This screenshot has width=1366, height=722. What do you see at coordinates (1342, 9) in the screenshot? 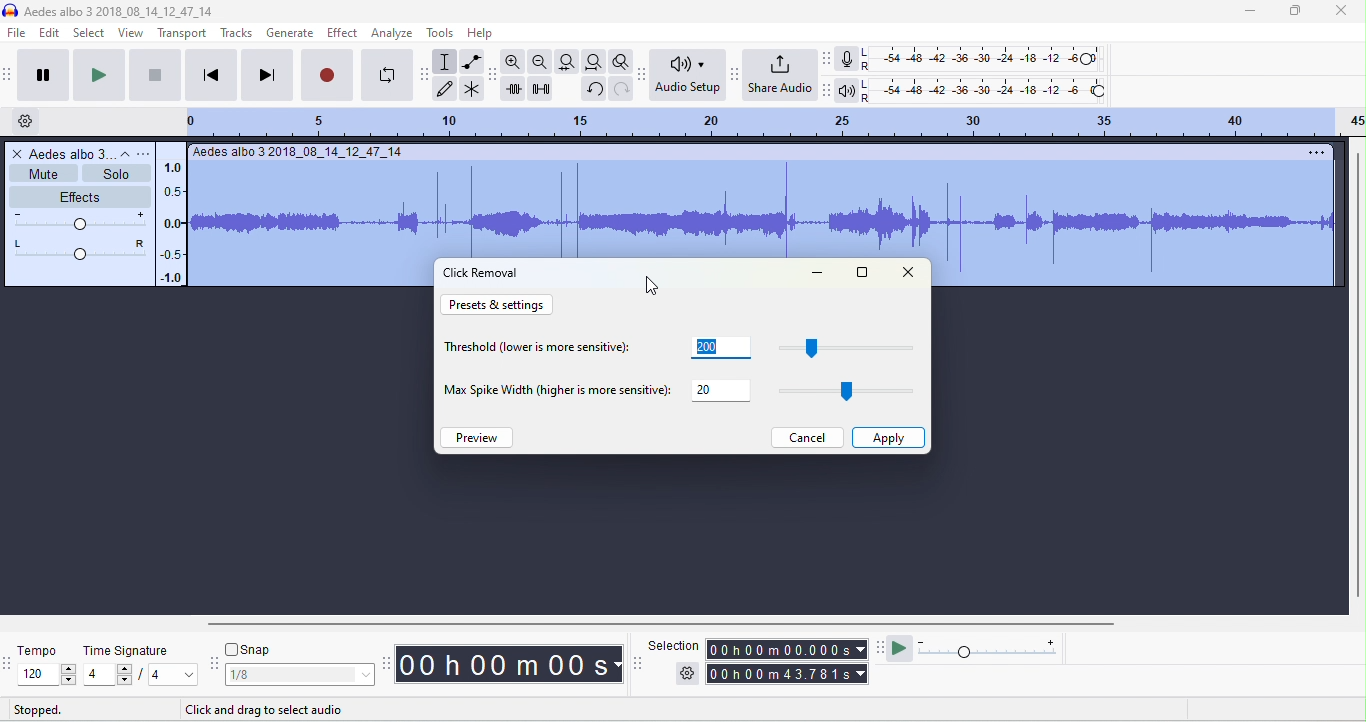
I see `close` at bounding box center [1342, 9].